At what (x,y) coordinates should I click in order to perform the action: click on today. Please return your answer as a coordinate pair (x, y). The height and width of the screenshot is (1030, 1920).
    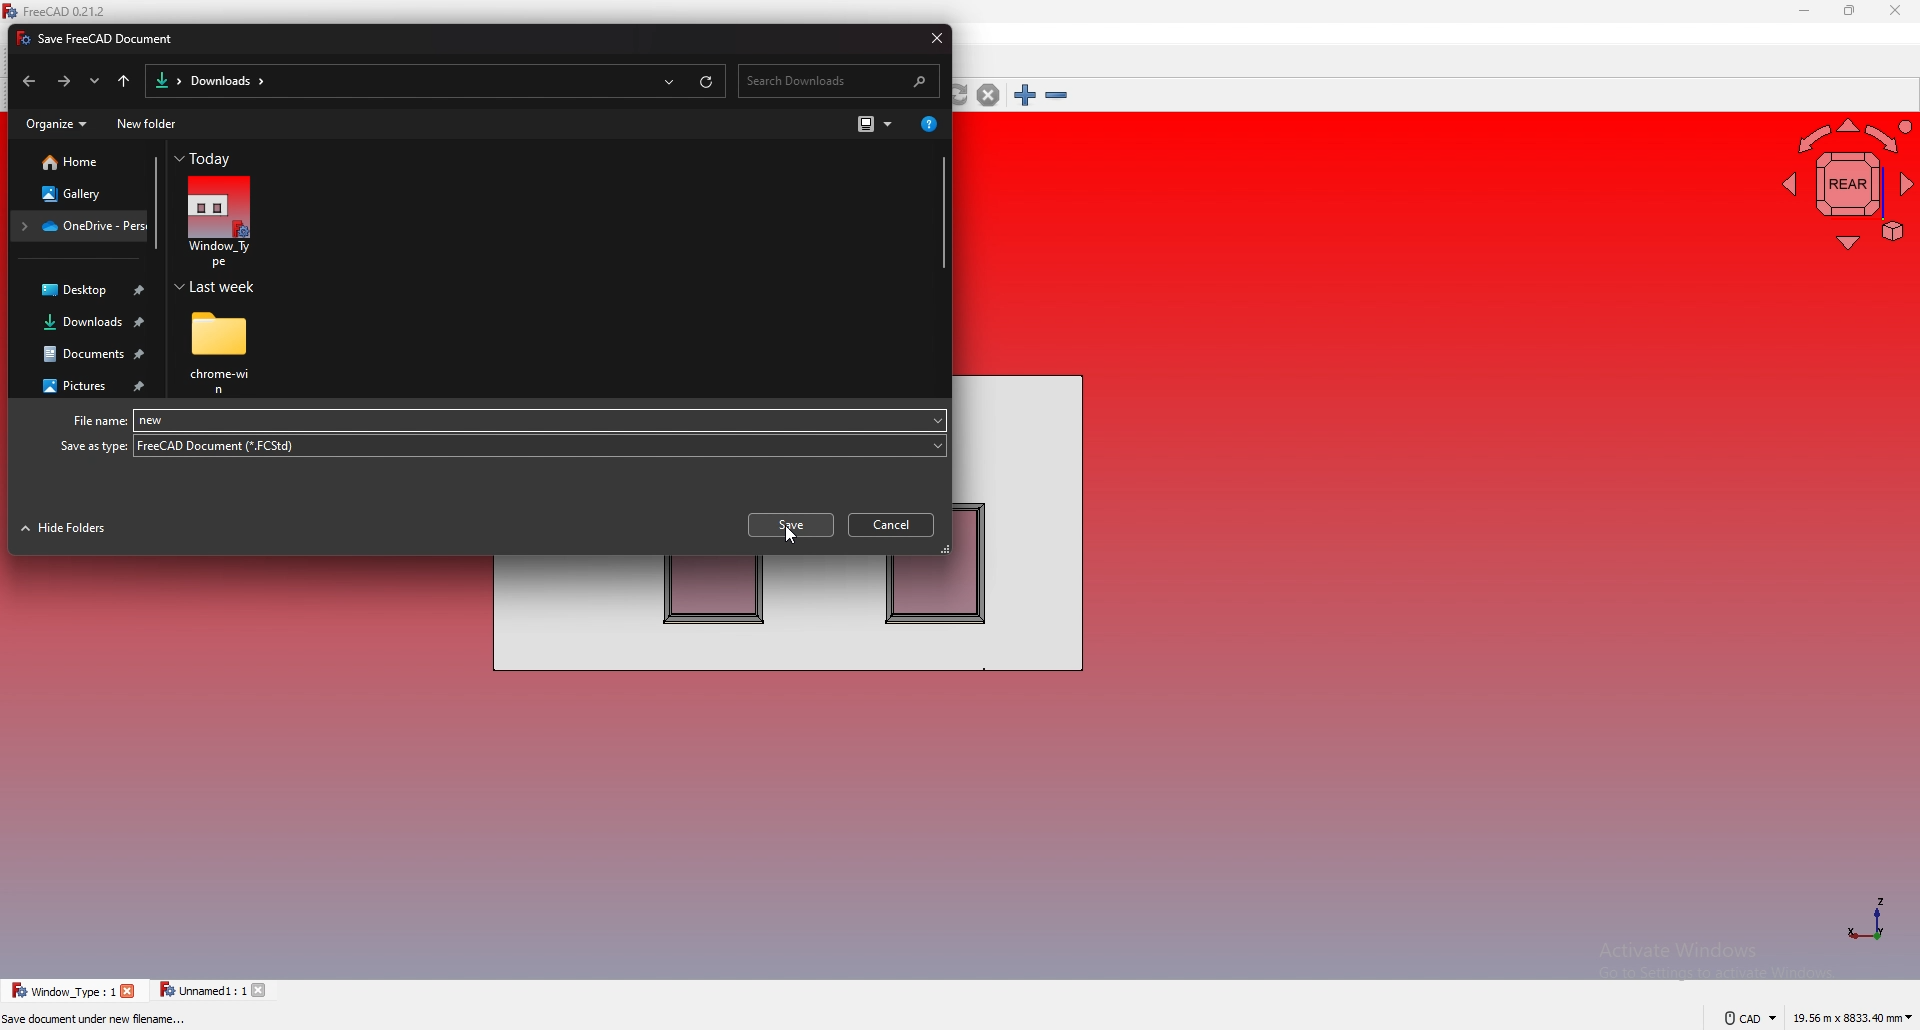
    Looking at the image, I should click on (208, 160).